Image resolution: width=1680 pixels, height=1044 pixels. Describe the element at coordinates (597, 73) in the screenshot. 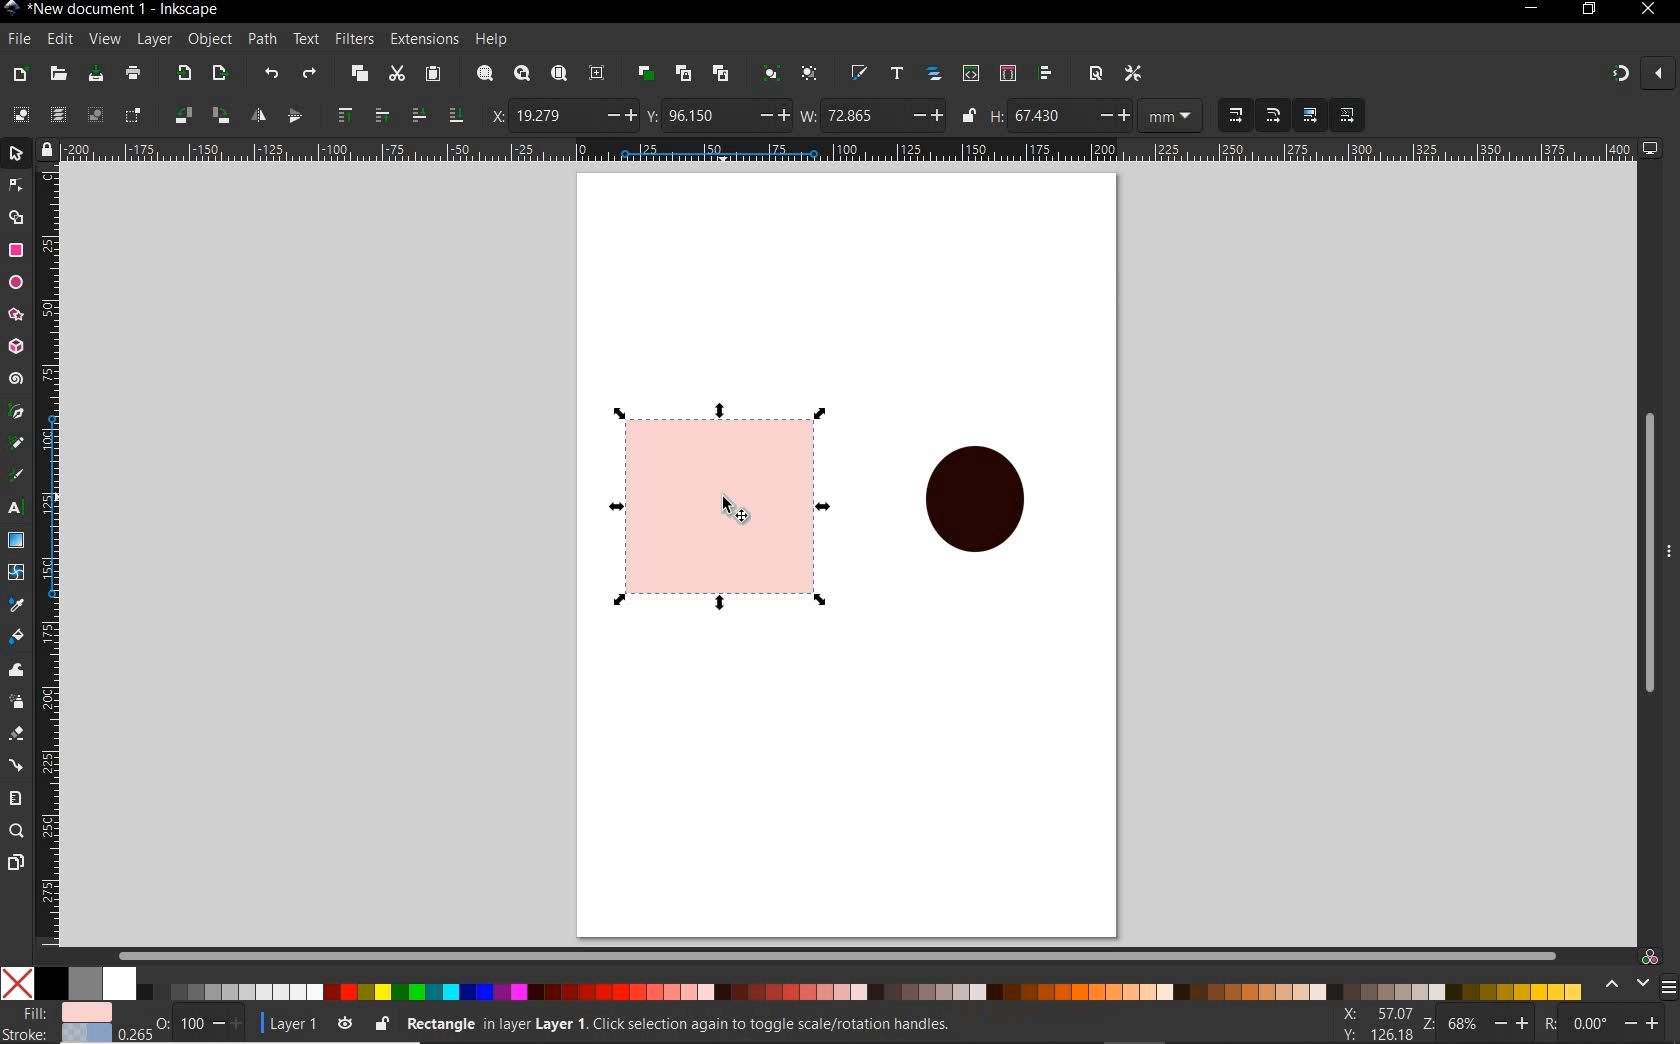

I see `zoom center page` at that location.